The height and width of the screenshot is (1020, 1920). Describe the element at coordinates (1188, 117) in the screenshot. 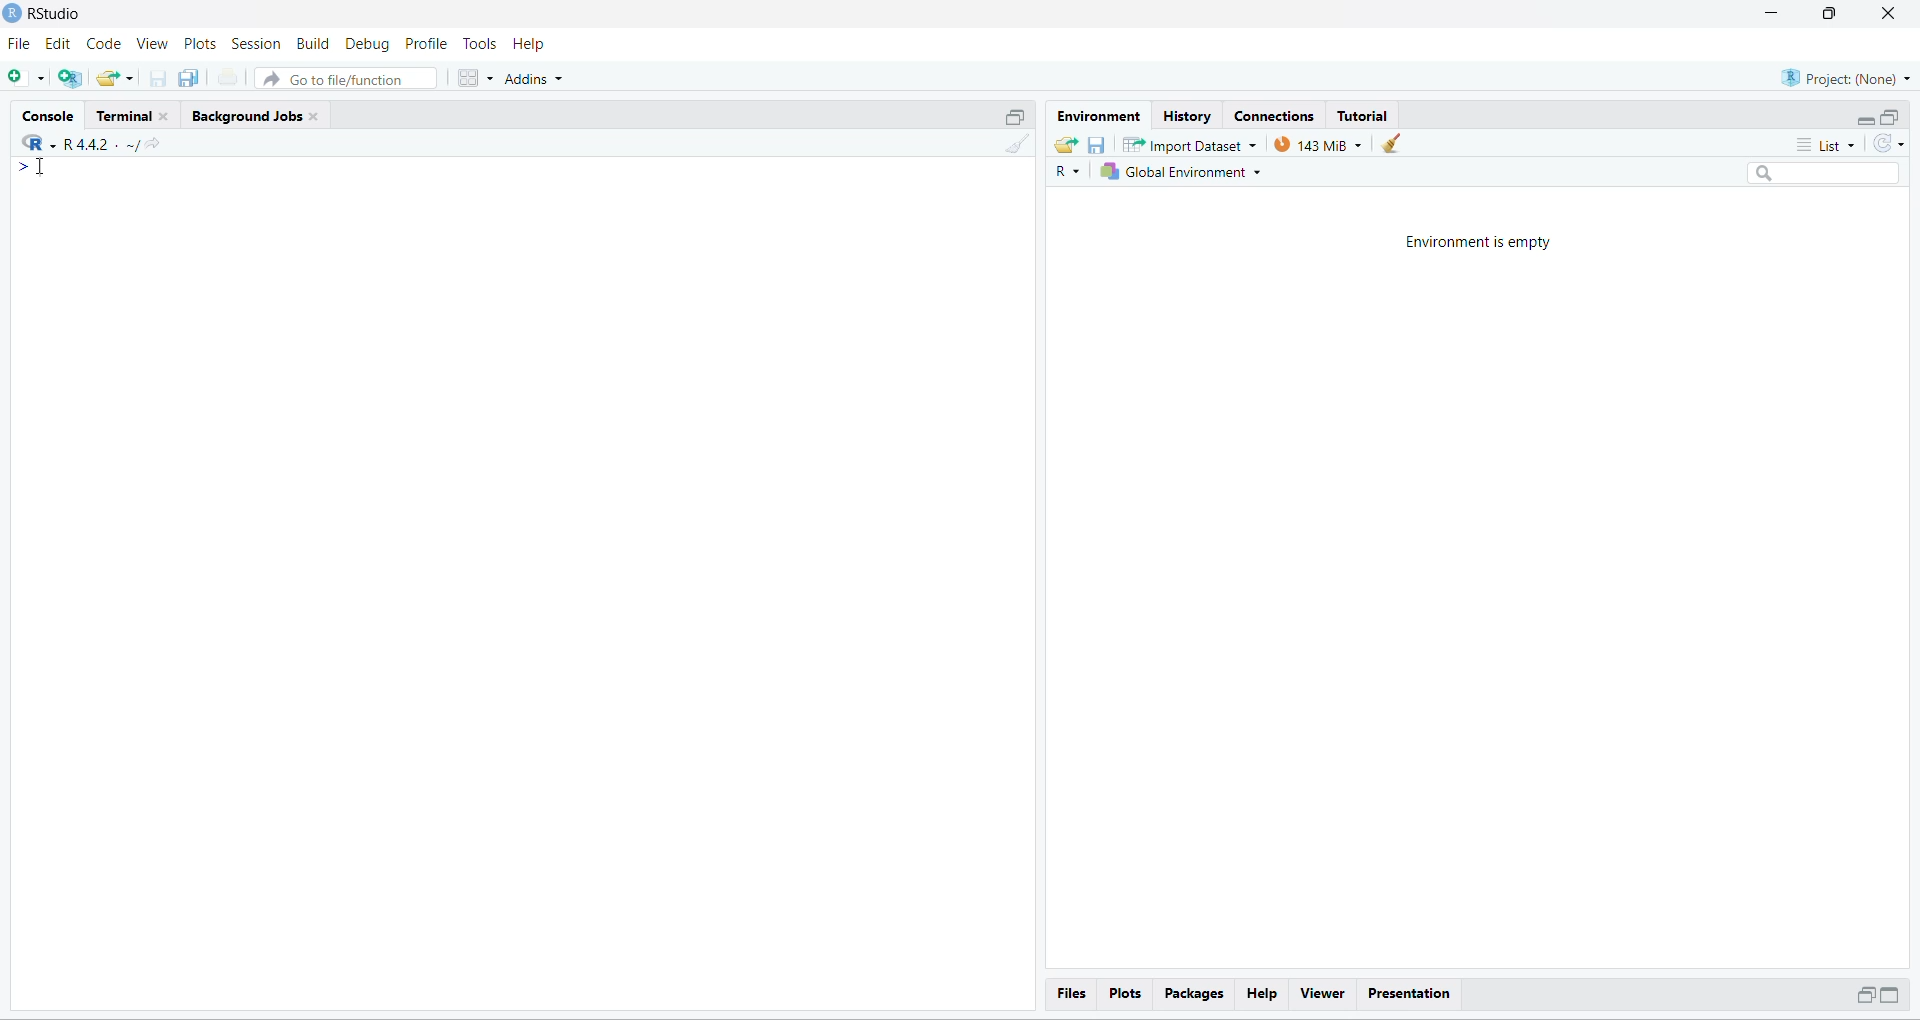

I see `History ` at that location.